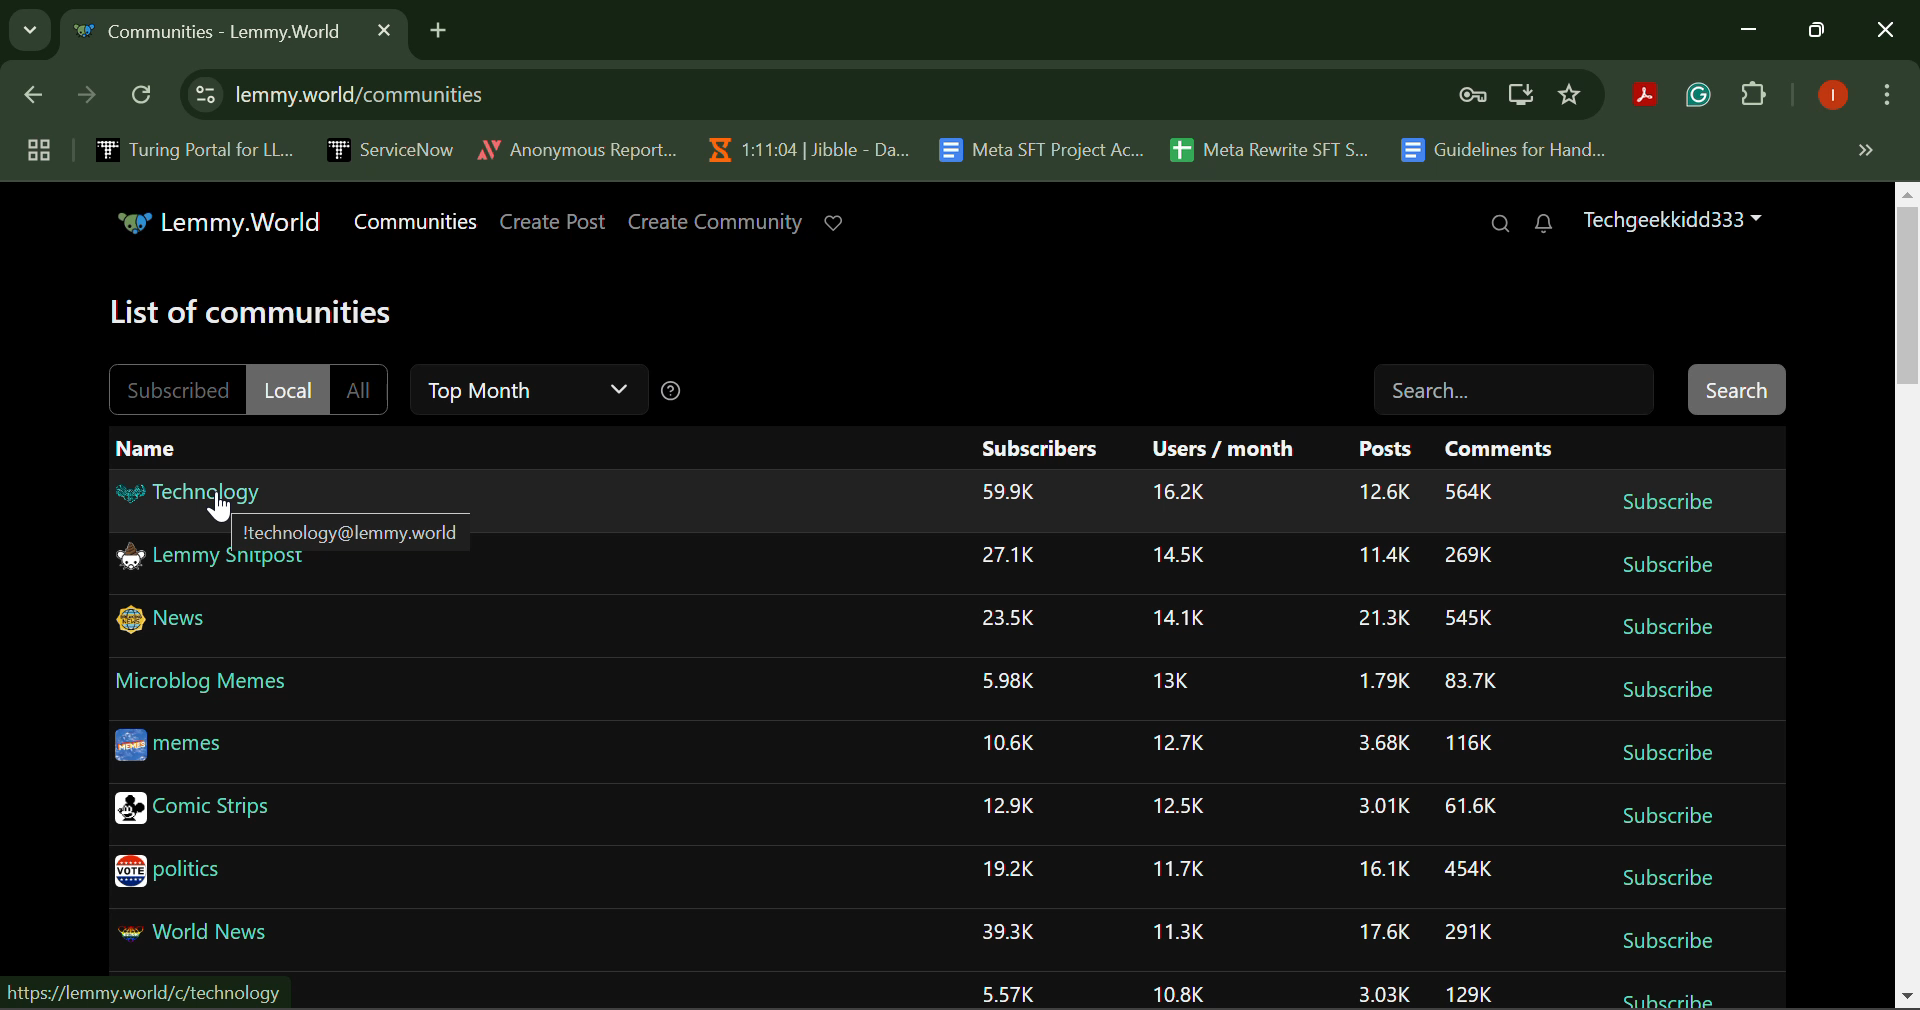  I want to click on Subscriber Column Values, so click(1010, 741).